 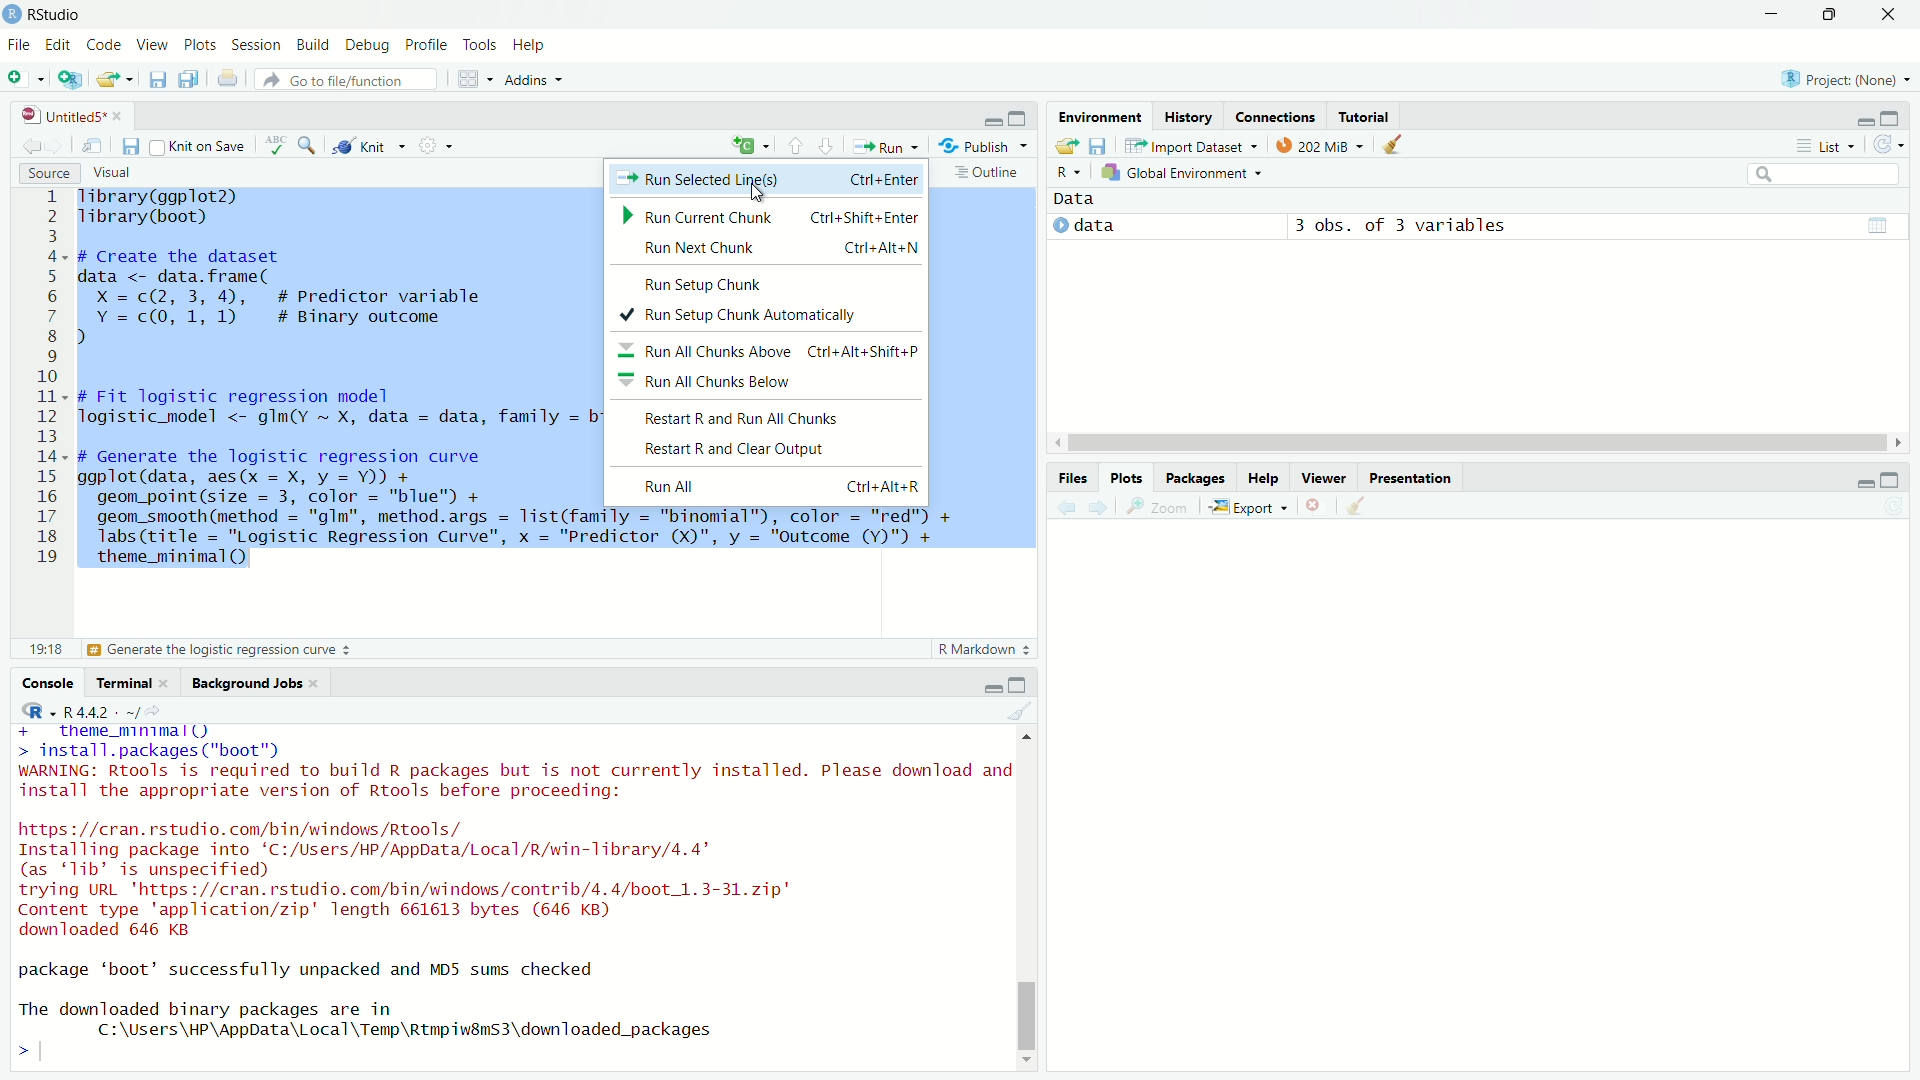 I want to click on Untitled5*, so click(x=62, y=116).